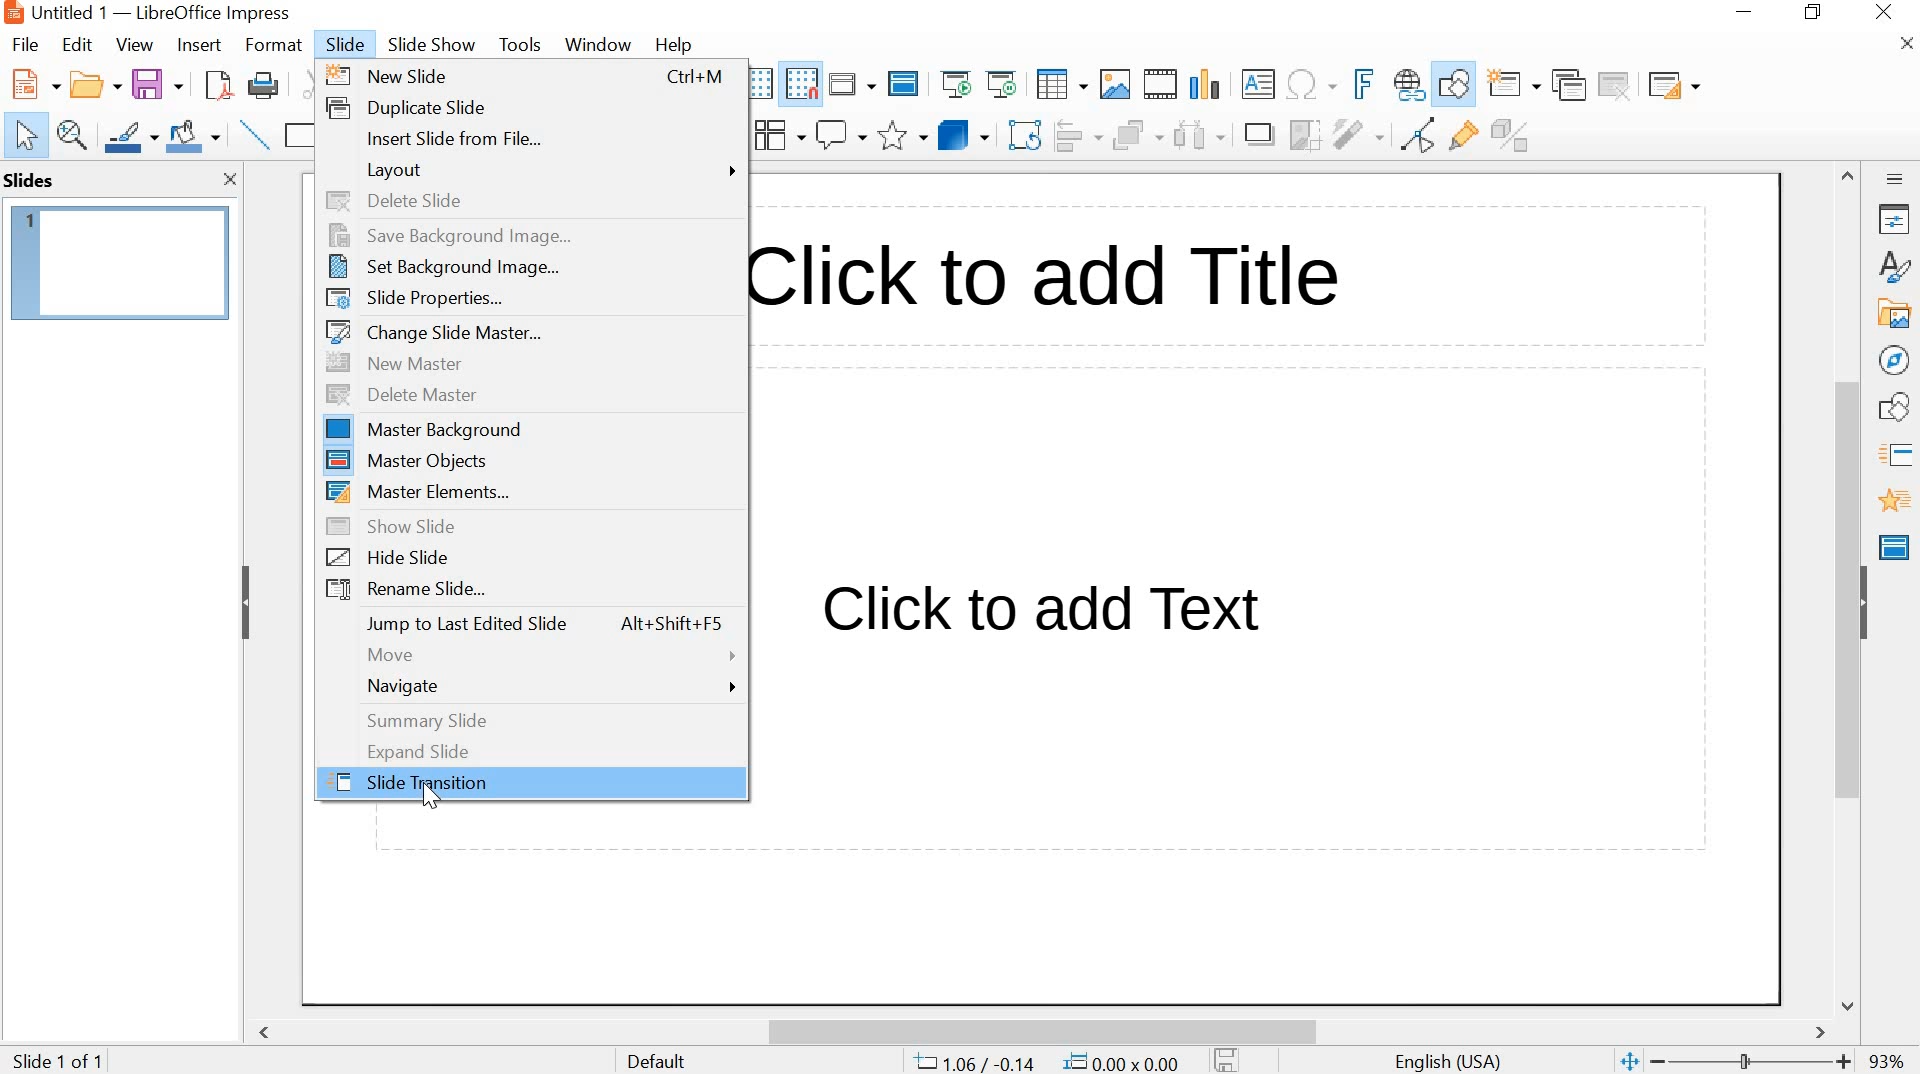 The width and height of the screenshot is (1920, 1074). Describe the element at coordinates (1897, 407) in the screenshot. I see `SHAPES` at that location.